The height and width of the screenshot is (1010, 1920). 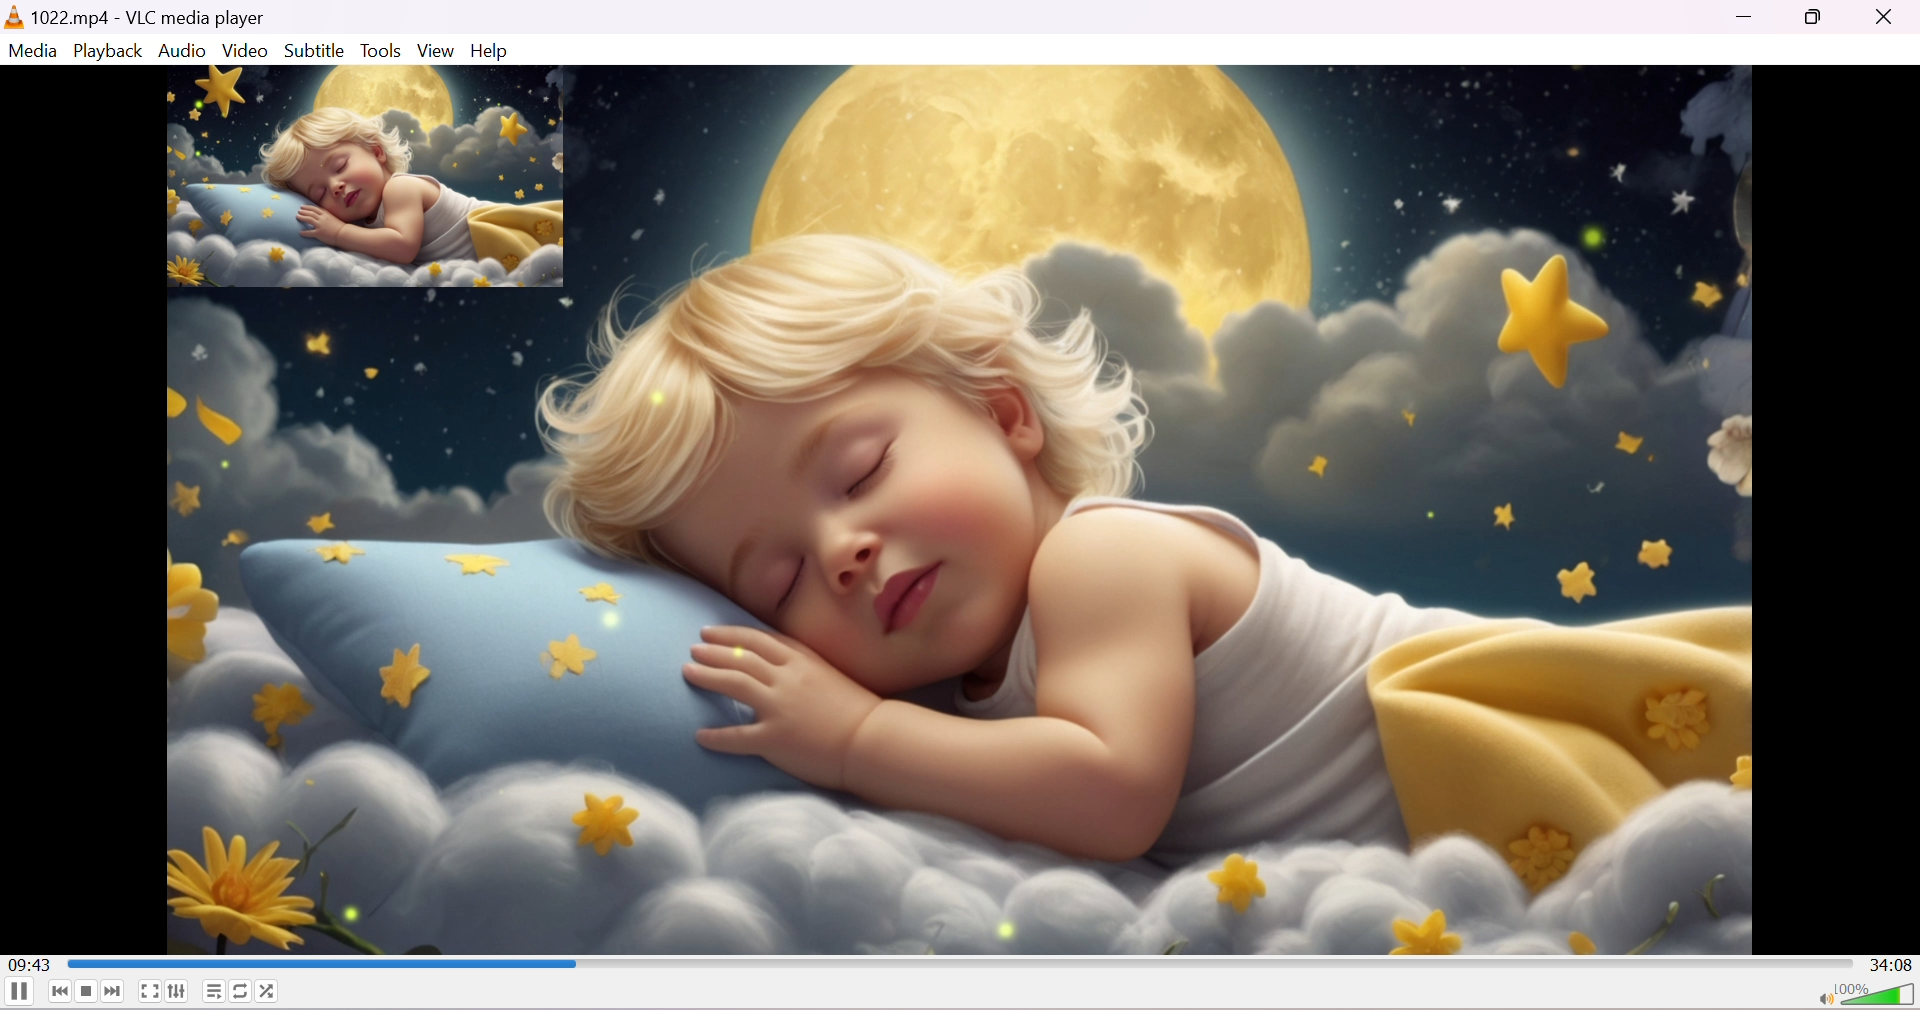 What do you see at coordinates (57, 994) in the screenshot?
I see `Previous media in the playlist, skip backward when held` at bounding box center [57, 994].